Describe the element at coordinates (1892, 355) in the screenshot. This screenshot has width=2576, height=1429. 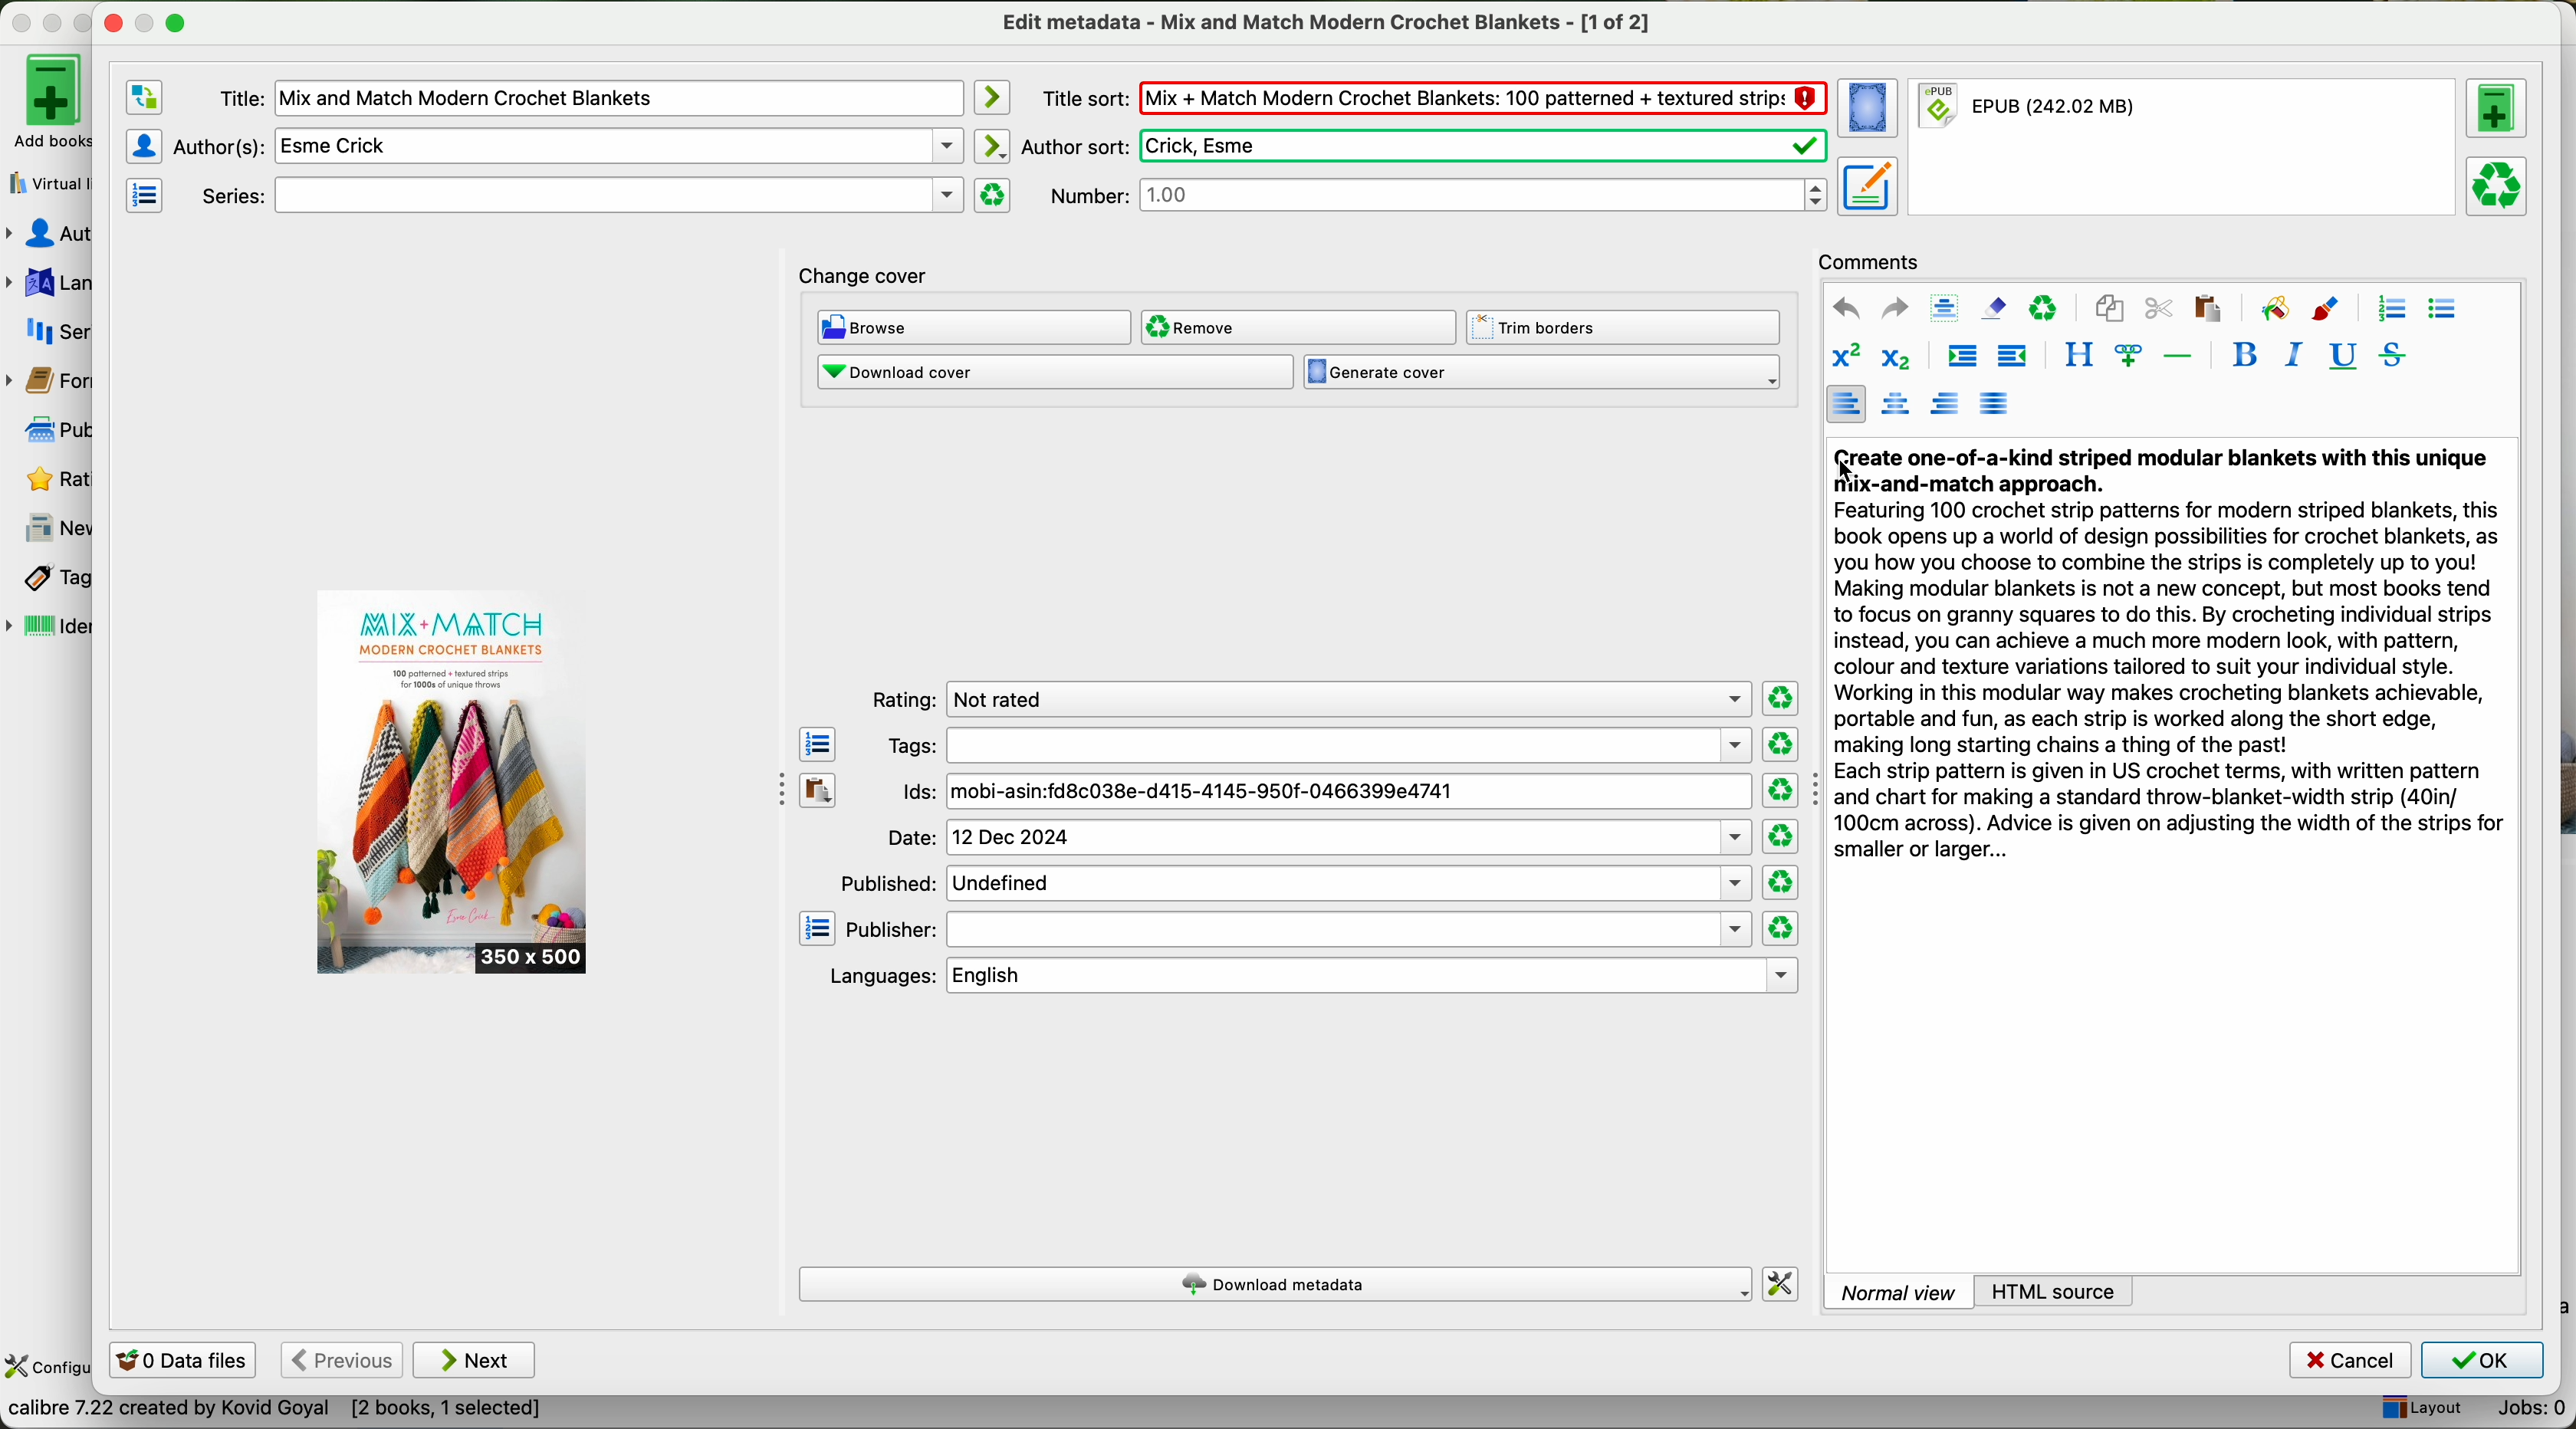
I see `subscript` at that location.